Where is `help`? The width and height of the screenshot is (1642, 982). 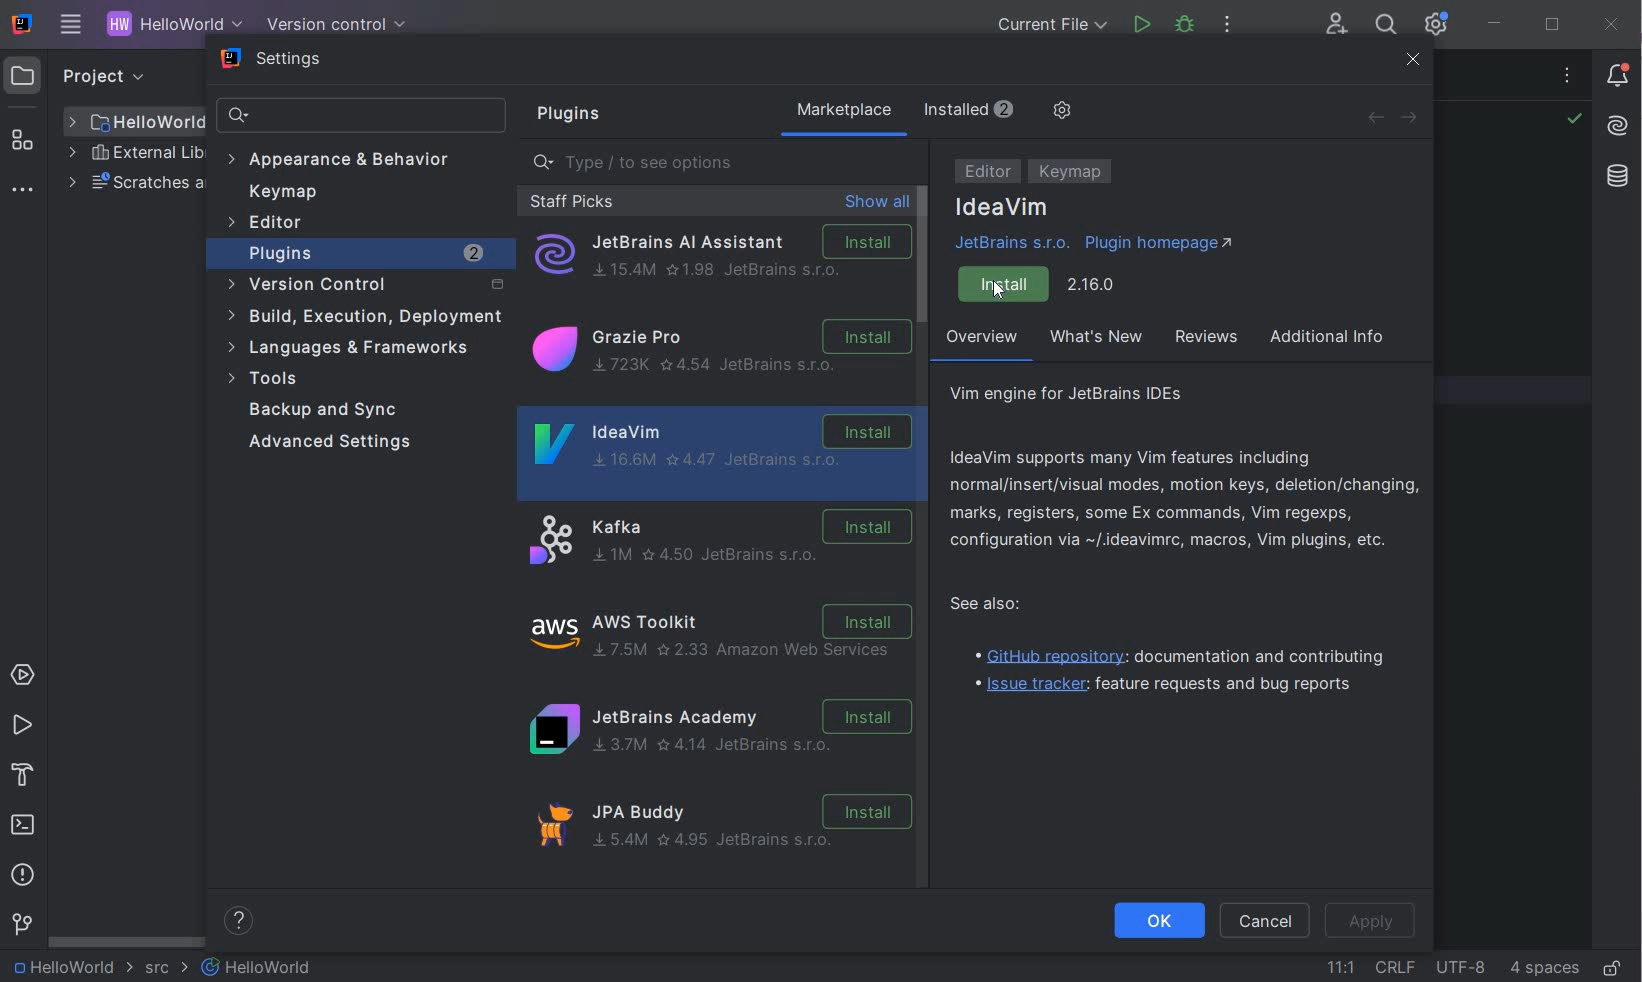 help is located at coordinates (245, 917).